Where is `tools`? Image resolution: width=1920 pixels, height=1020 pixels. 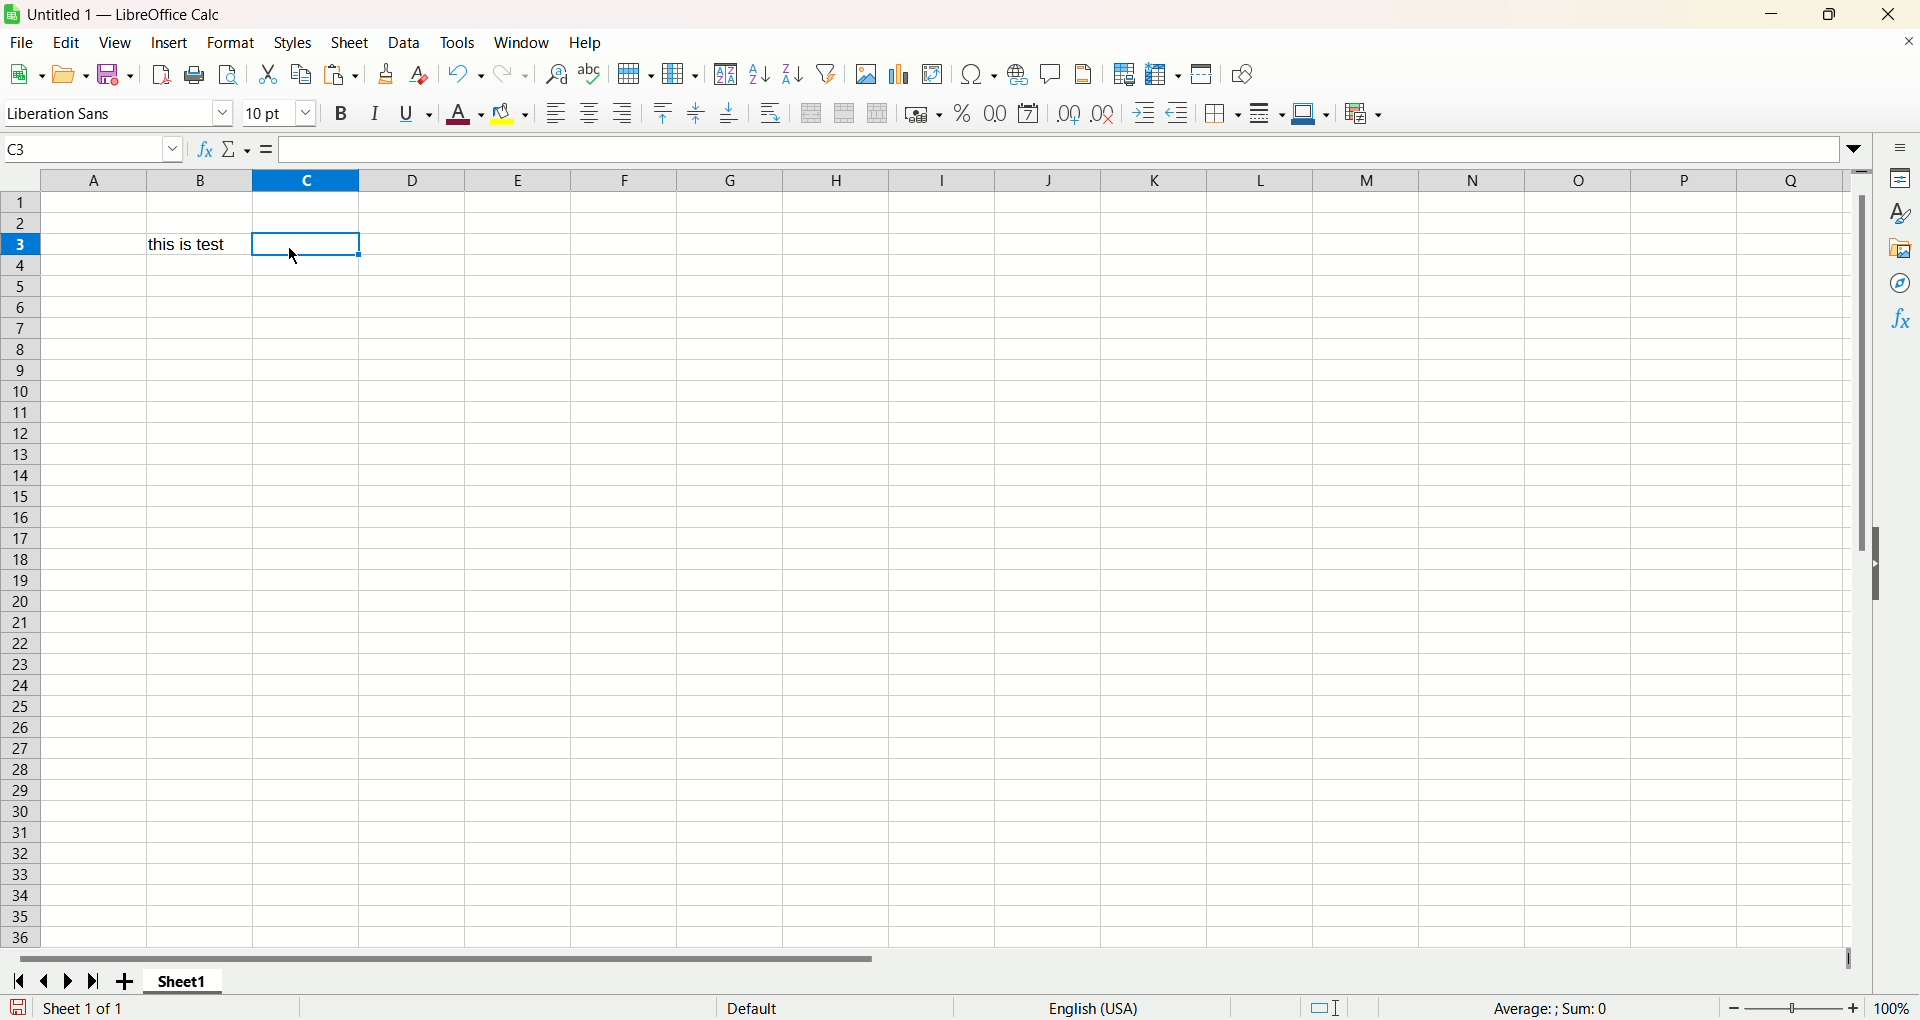 tools is located at coordinates (458, 44).